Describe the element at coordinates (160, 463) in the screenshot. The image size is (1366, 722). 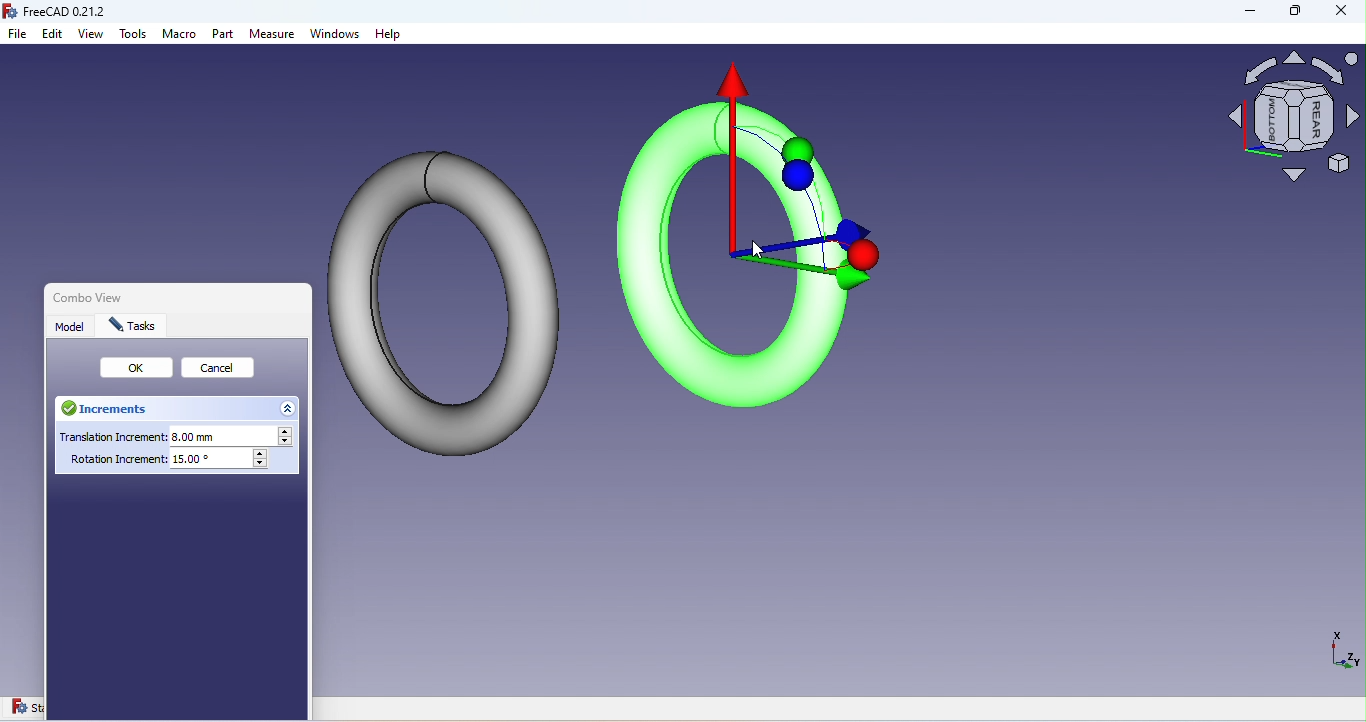
I see `Rotation increment` at that location.